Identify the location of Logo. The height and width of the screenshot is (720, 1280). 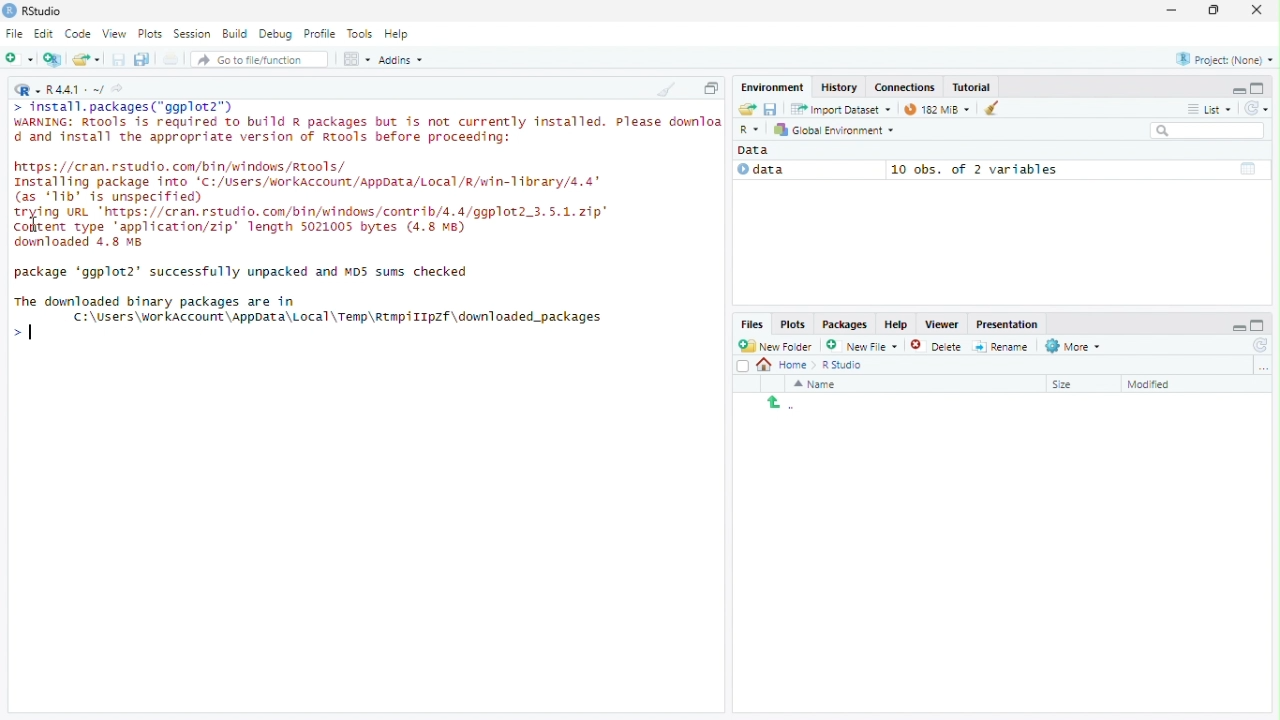
(9, 11).